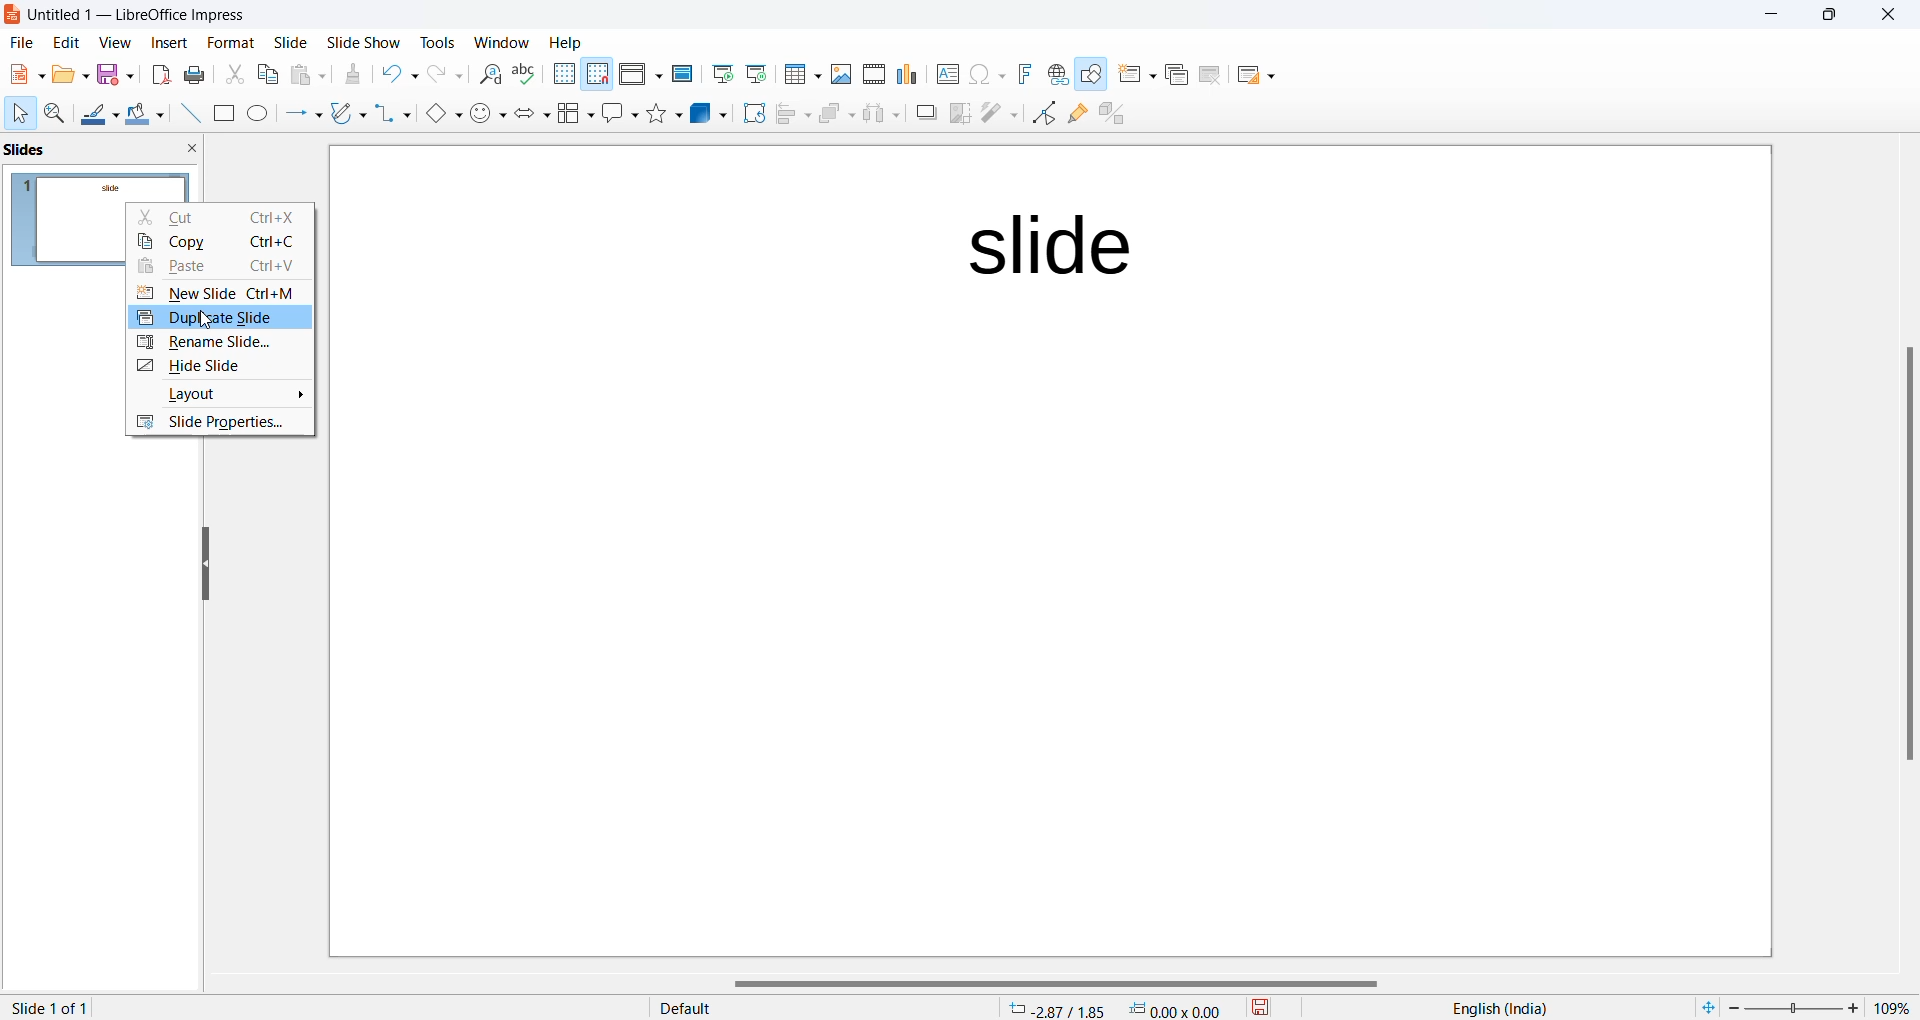  What do you see at coordinates (1133, 76) in the screenshot?
I see `New slide` at bounding box center [1133, 76].